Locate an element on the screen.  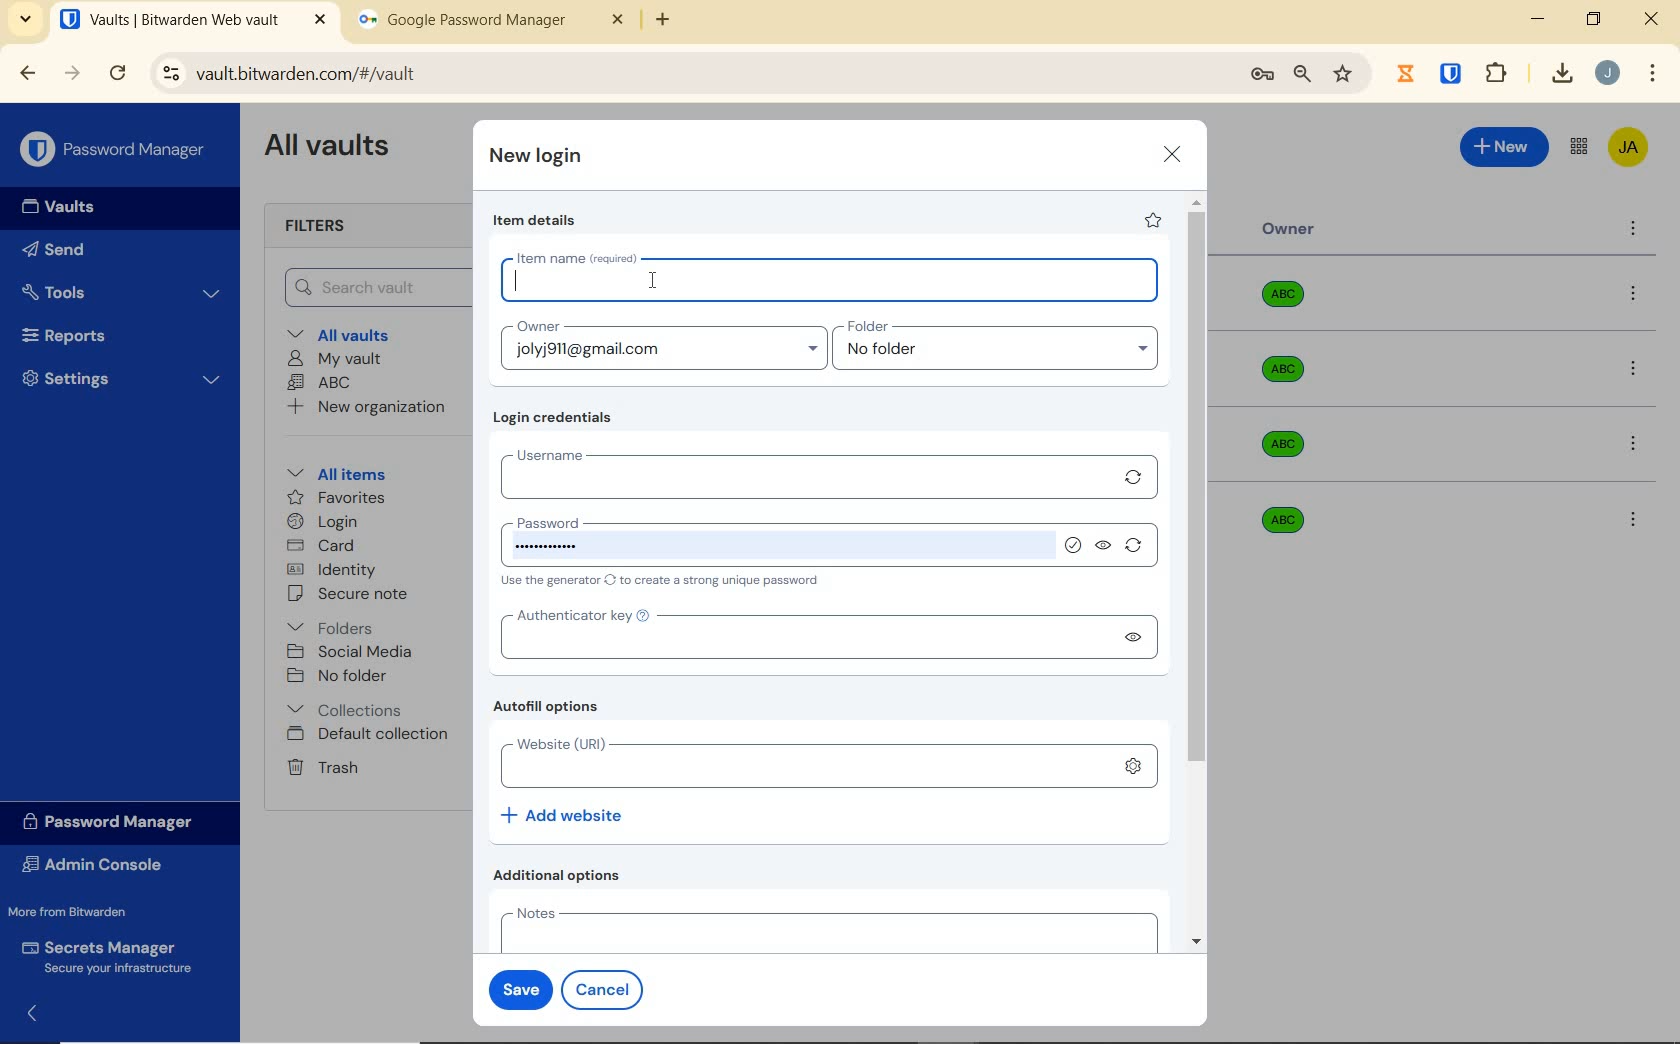
save is located at coordinates (516, 987).